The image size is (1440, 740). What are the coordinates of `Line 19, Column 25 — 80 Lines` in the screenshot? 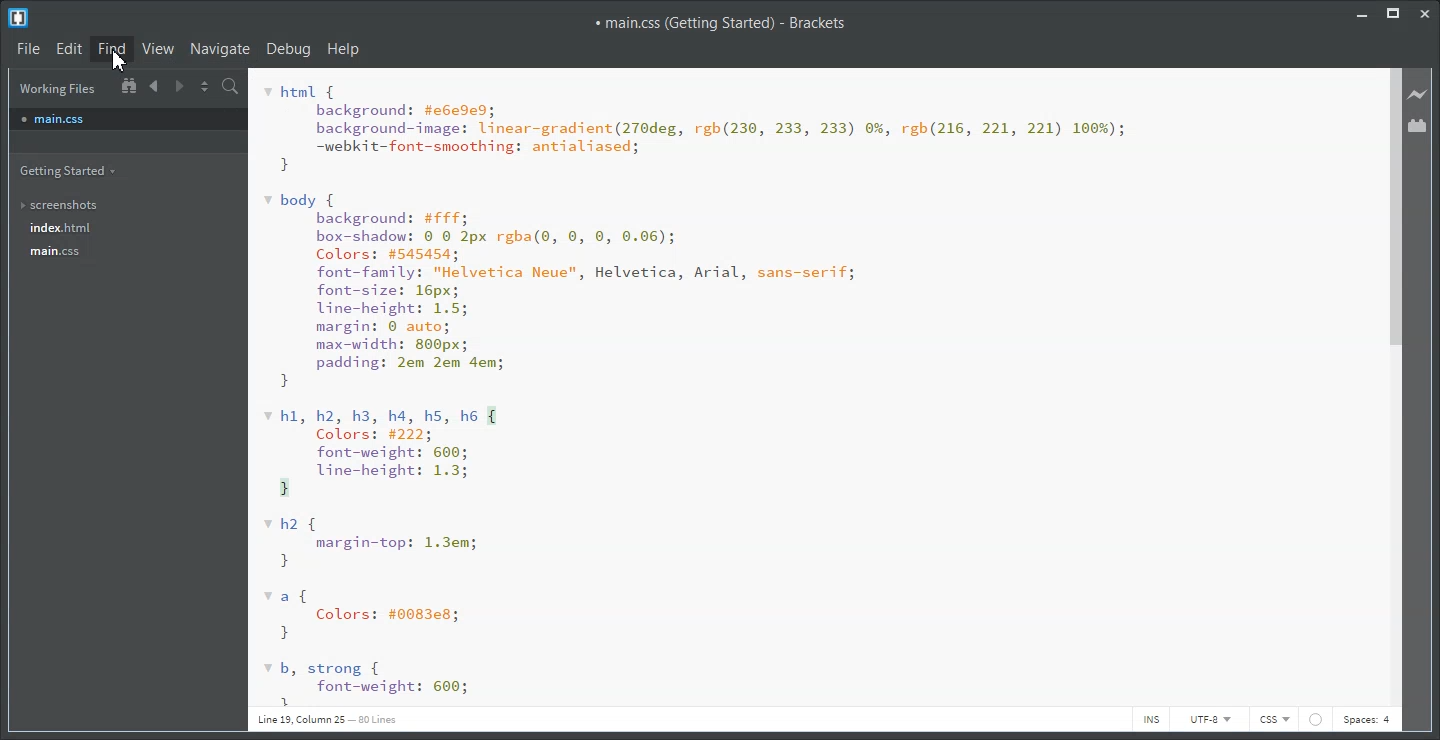 It's located at (326, 719).